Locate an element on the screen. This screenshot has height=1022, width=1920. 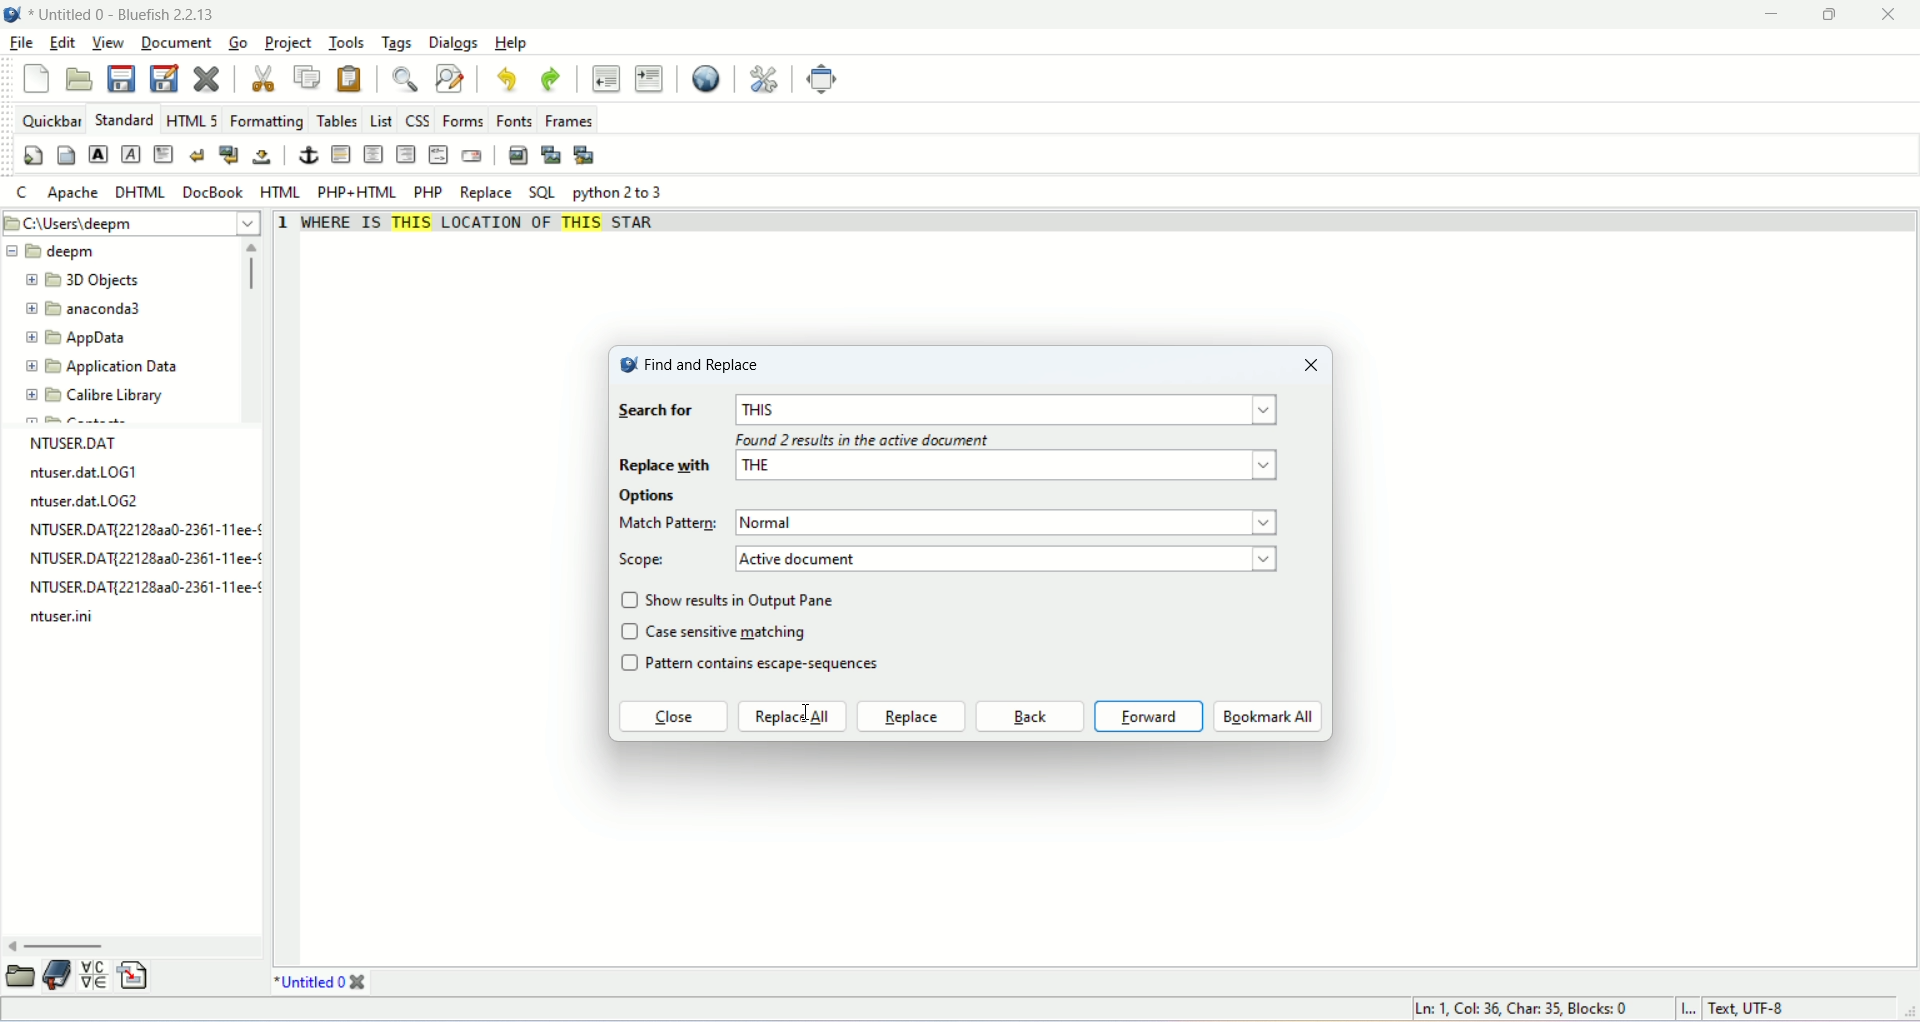
project is located at coordinates (288, 43).